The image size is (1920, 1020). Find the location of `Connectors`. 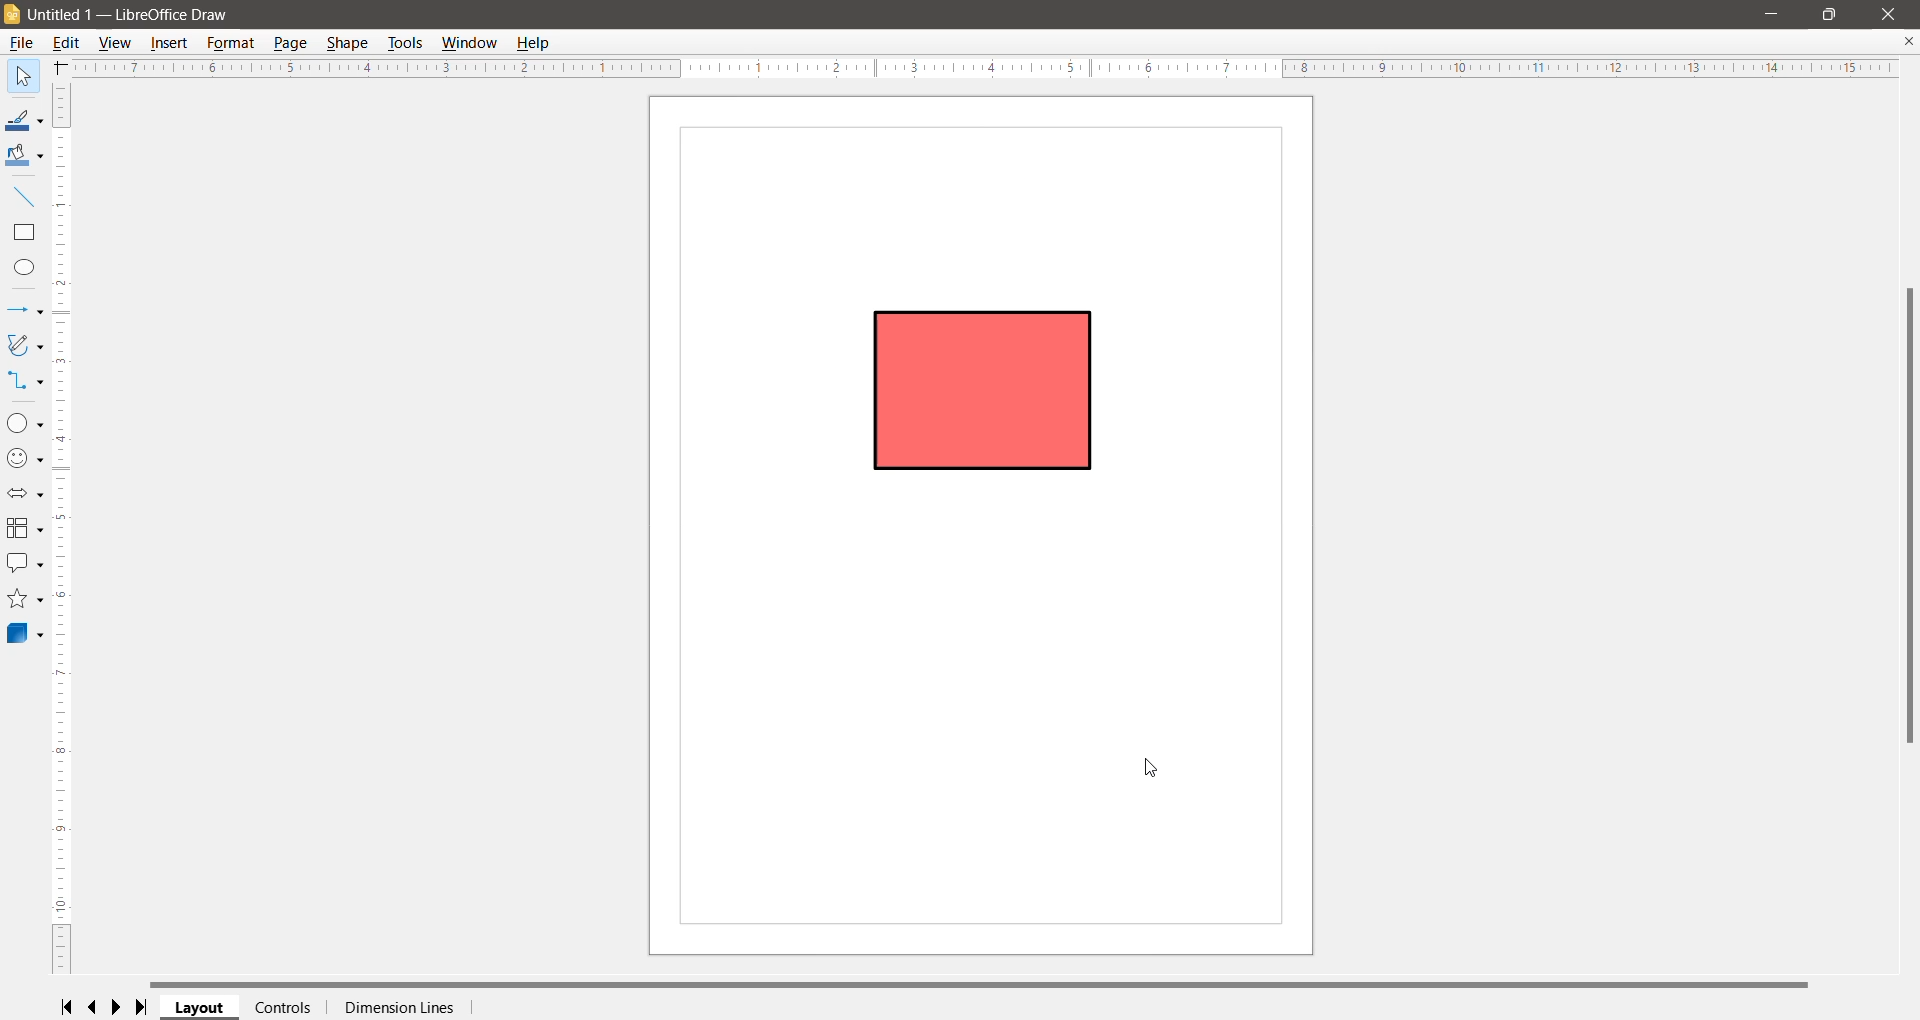

Connectors is located at coordinates (25, 382).